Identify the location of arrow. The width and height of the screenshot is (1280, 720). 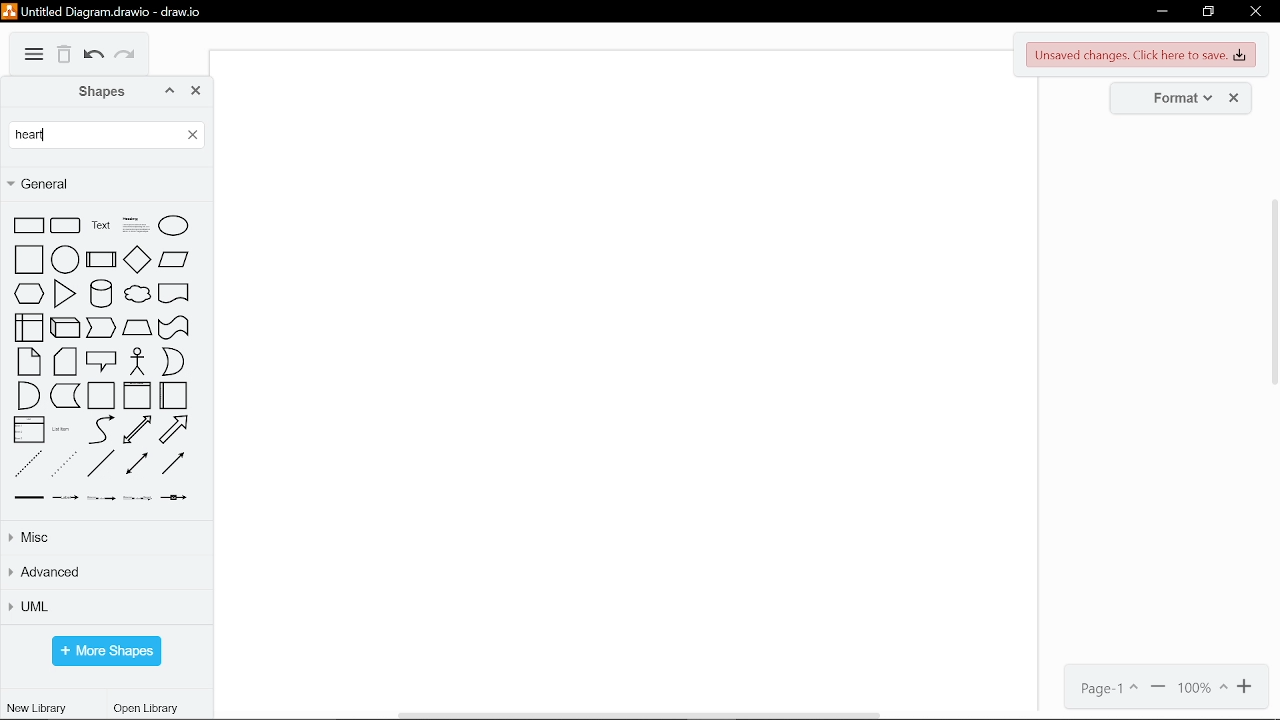
(175, 429).